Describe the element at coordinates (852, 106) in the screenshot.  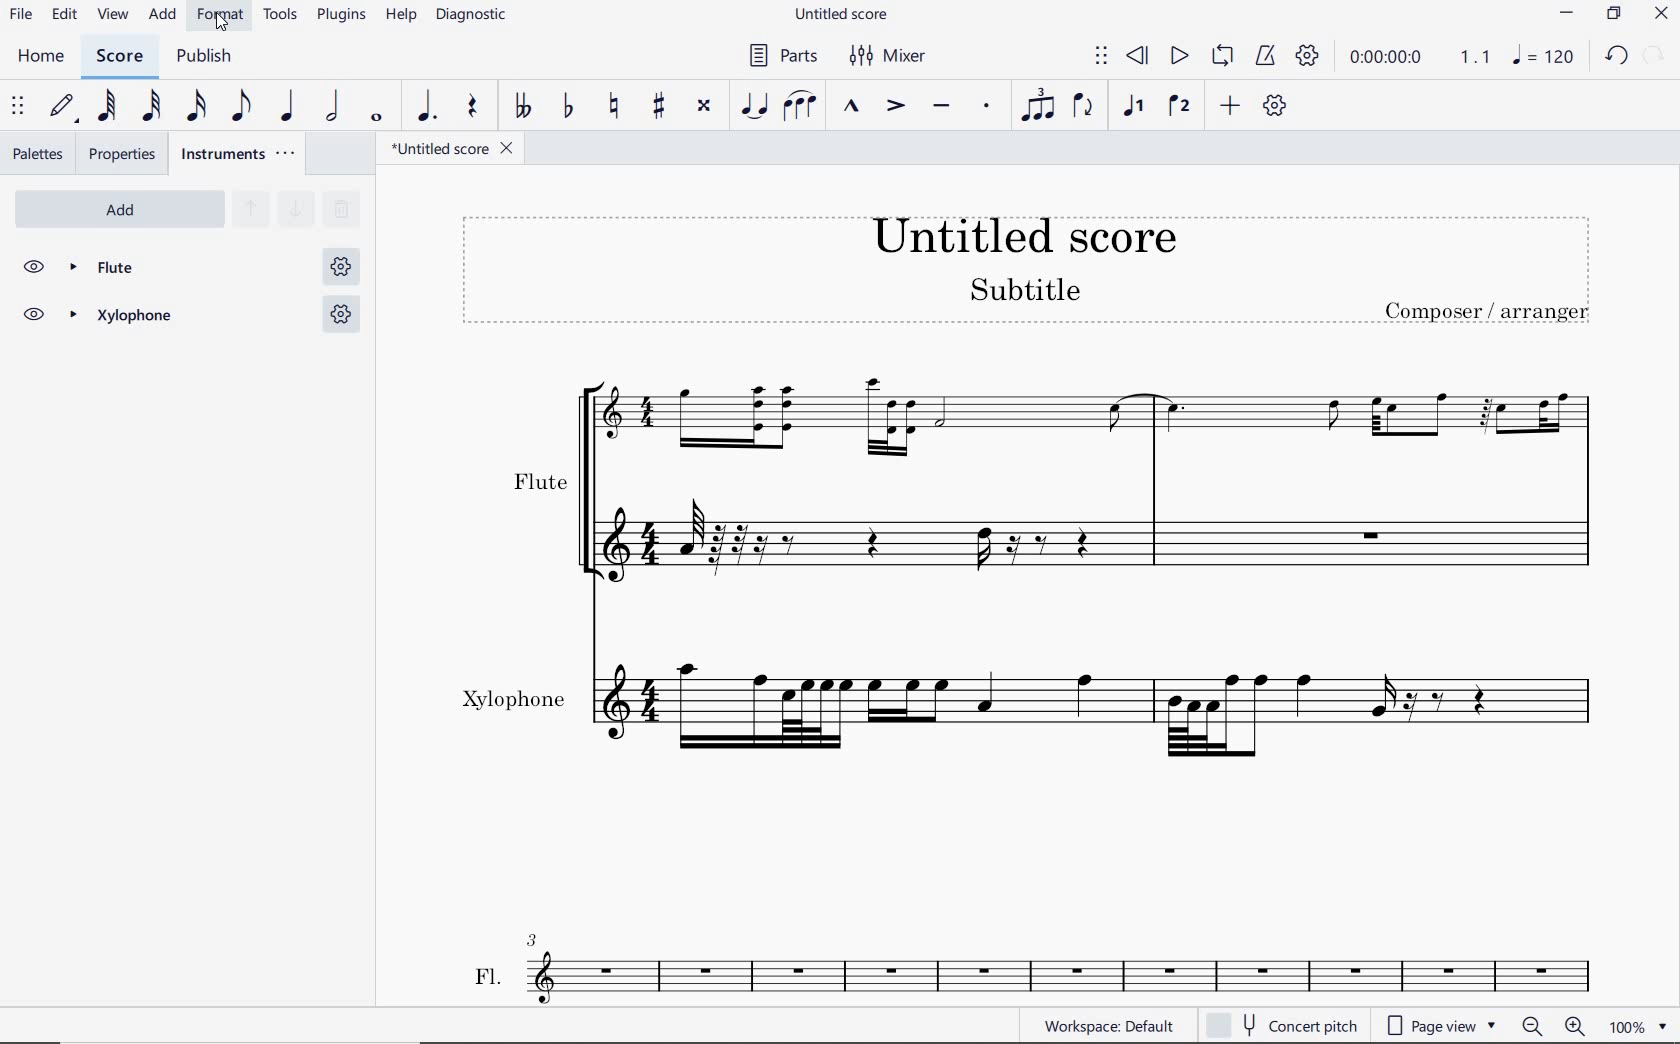
I see `MARCATO` at that location.